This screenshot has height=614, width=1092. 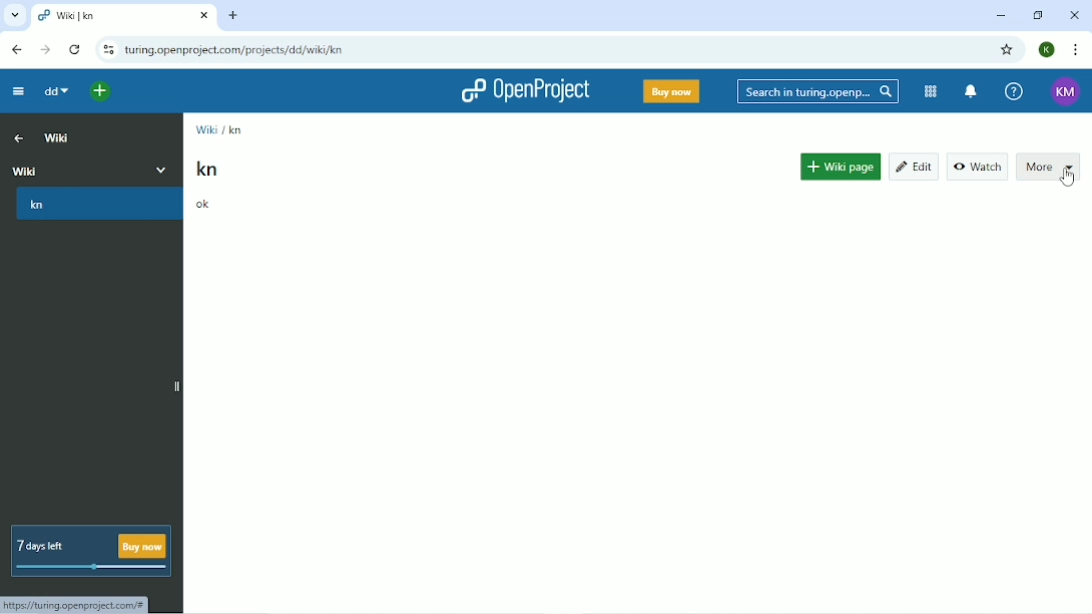 I want to click on Wiki, so click(x=92, y=169).